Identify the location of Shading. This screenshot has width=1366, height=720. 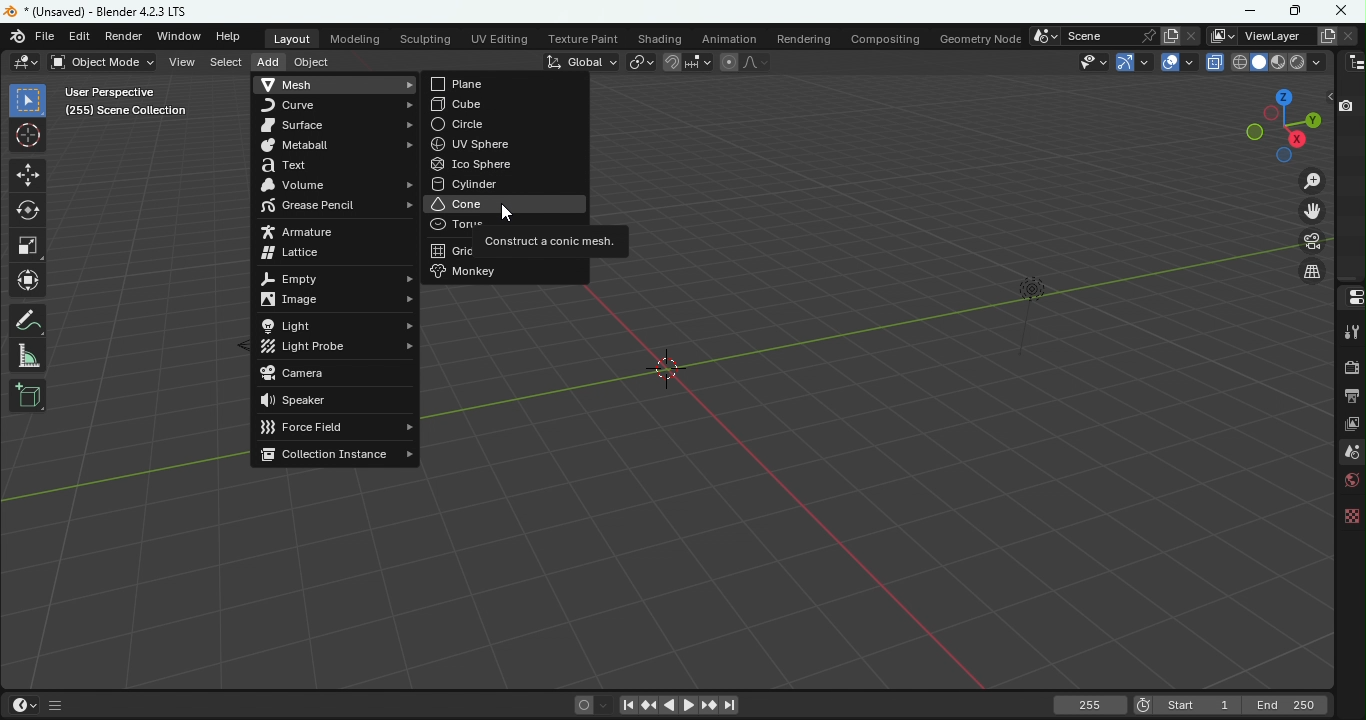
(1317, 62).